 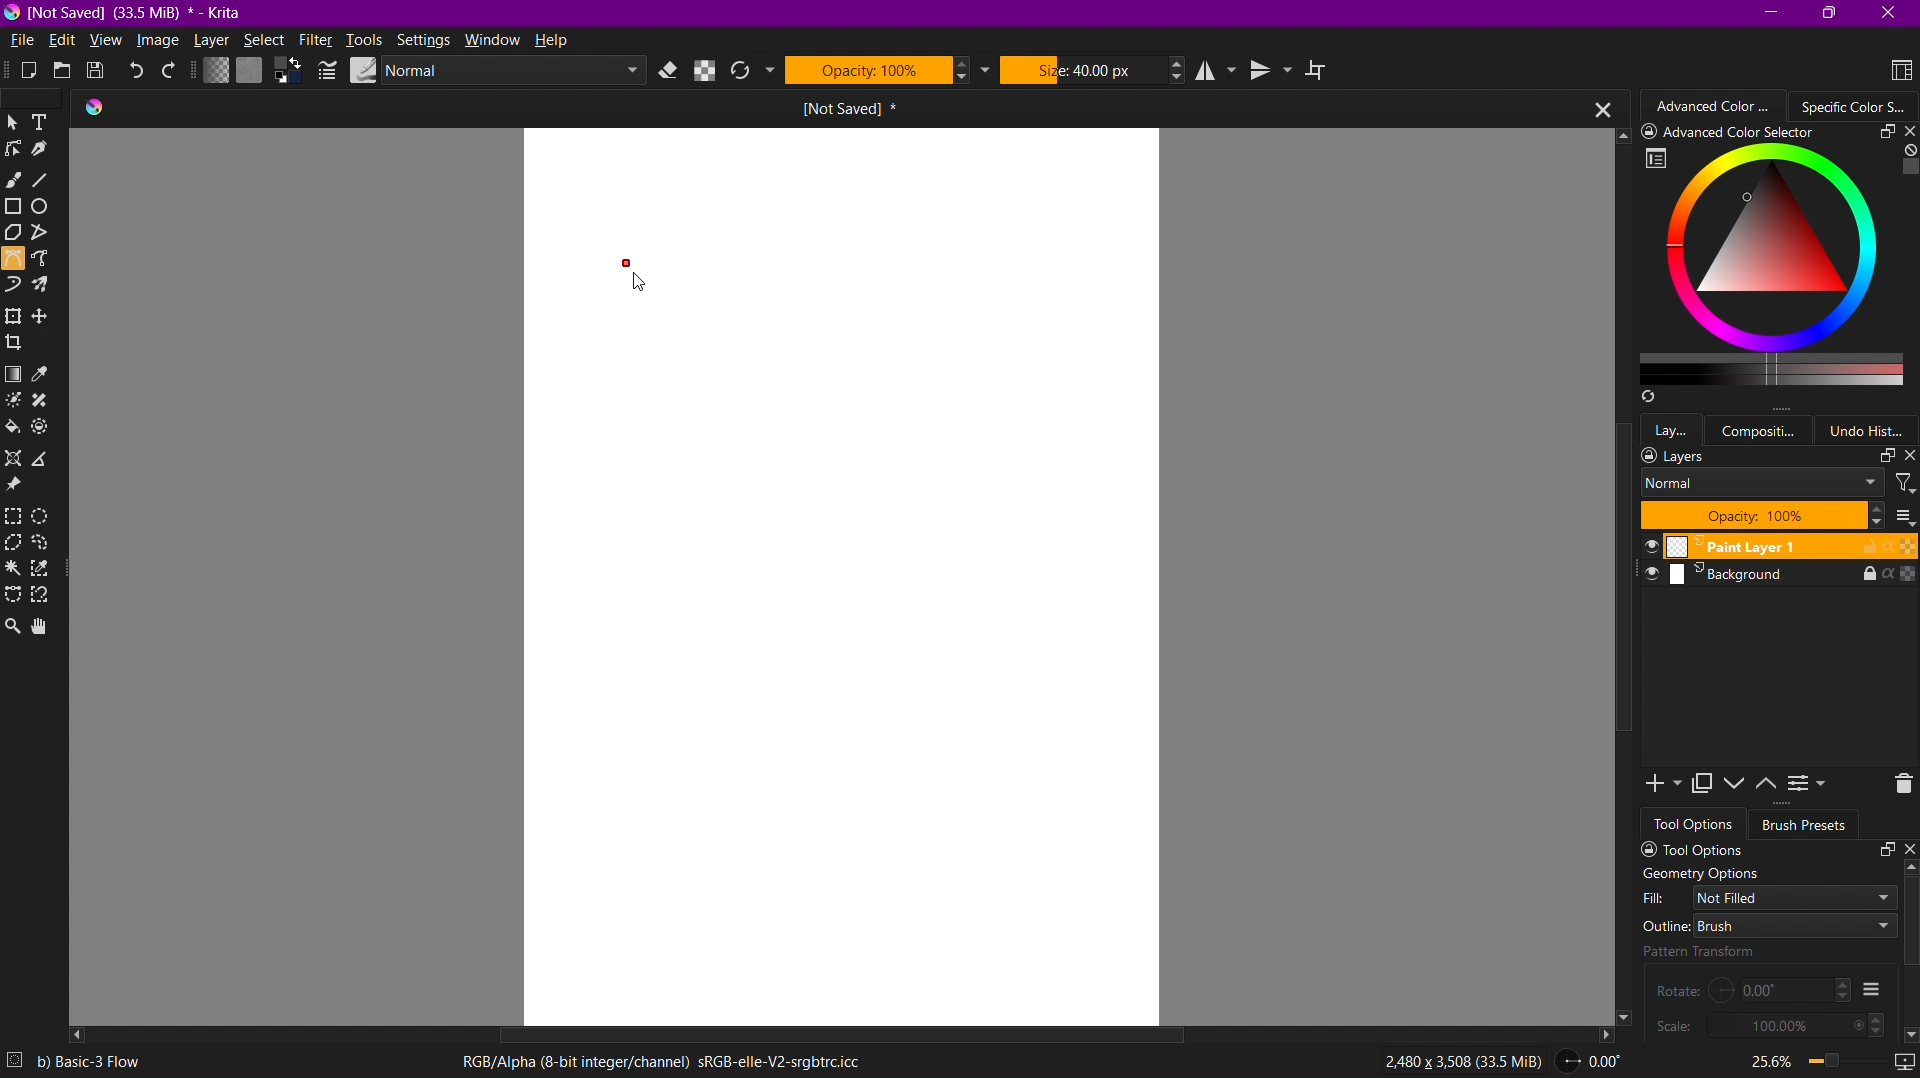 I want to click on Geometry Options, so click(x=1700, y=874).